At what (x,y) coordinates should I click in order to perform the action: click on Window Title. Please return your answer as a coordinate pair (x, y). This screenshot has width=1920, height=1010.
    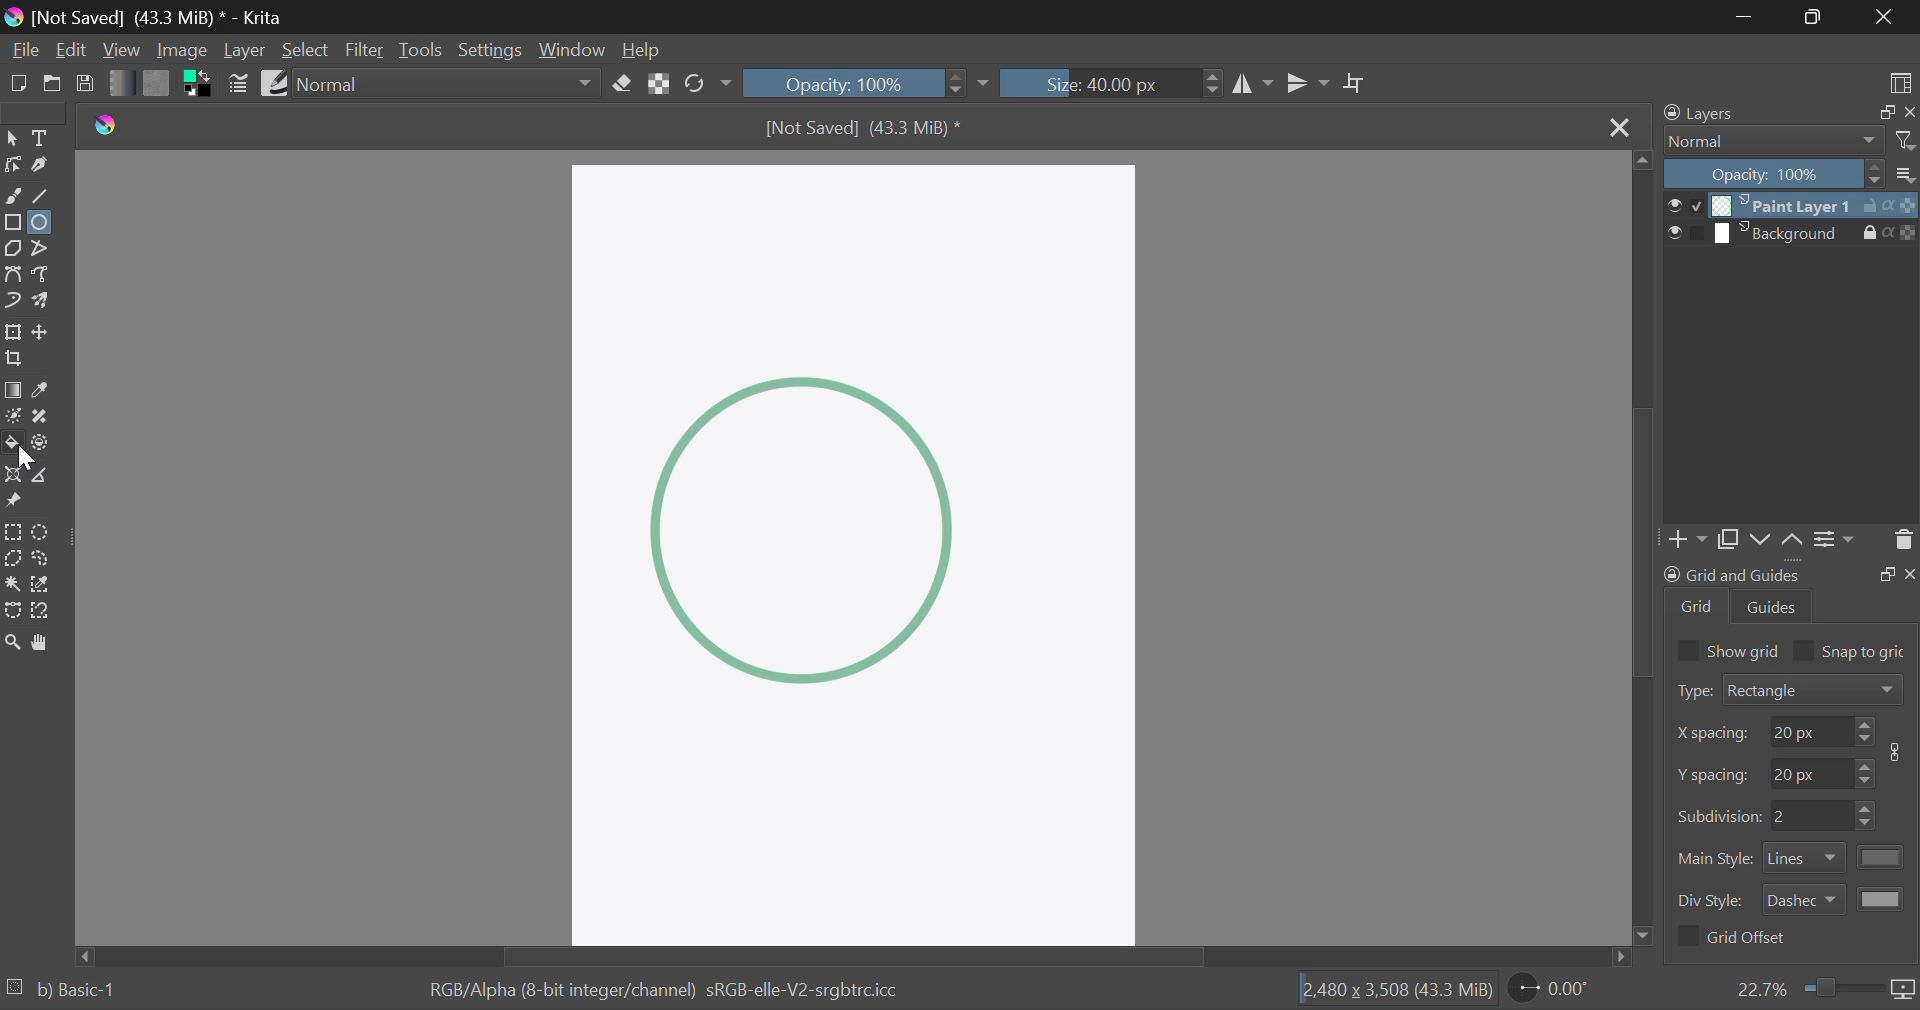
    Looking at the image, I should click on (146, 17).